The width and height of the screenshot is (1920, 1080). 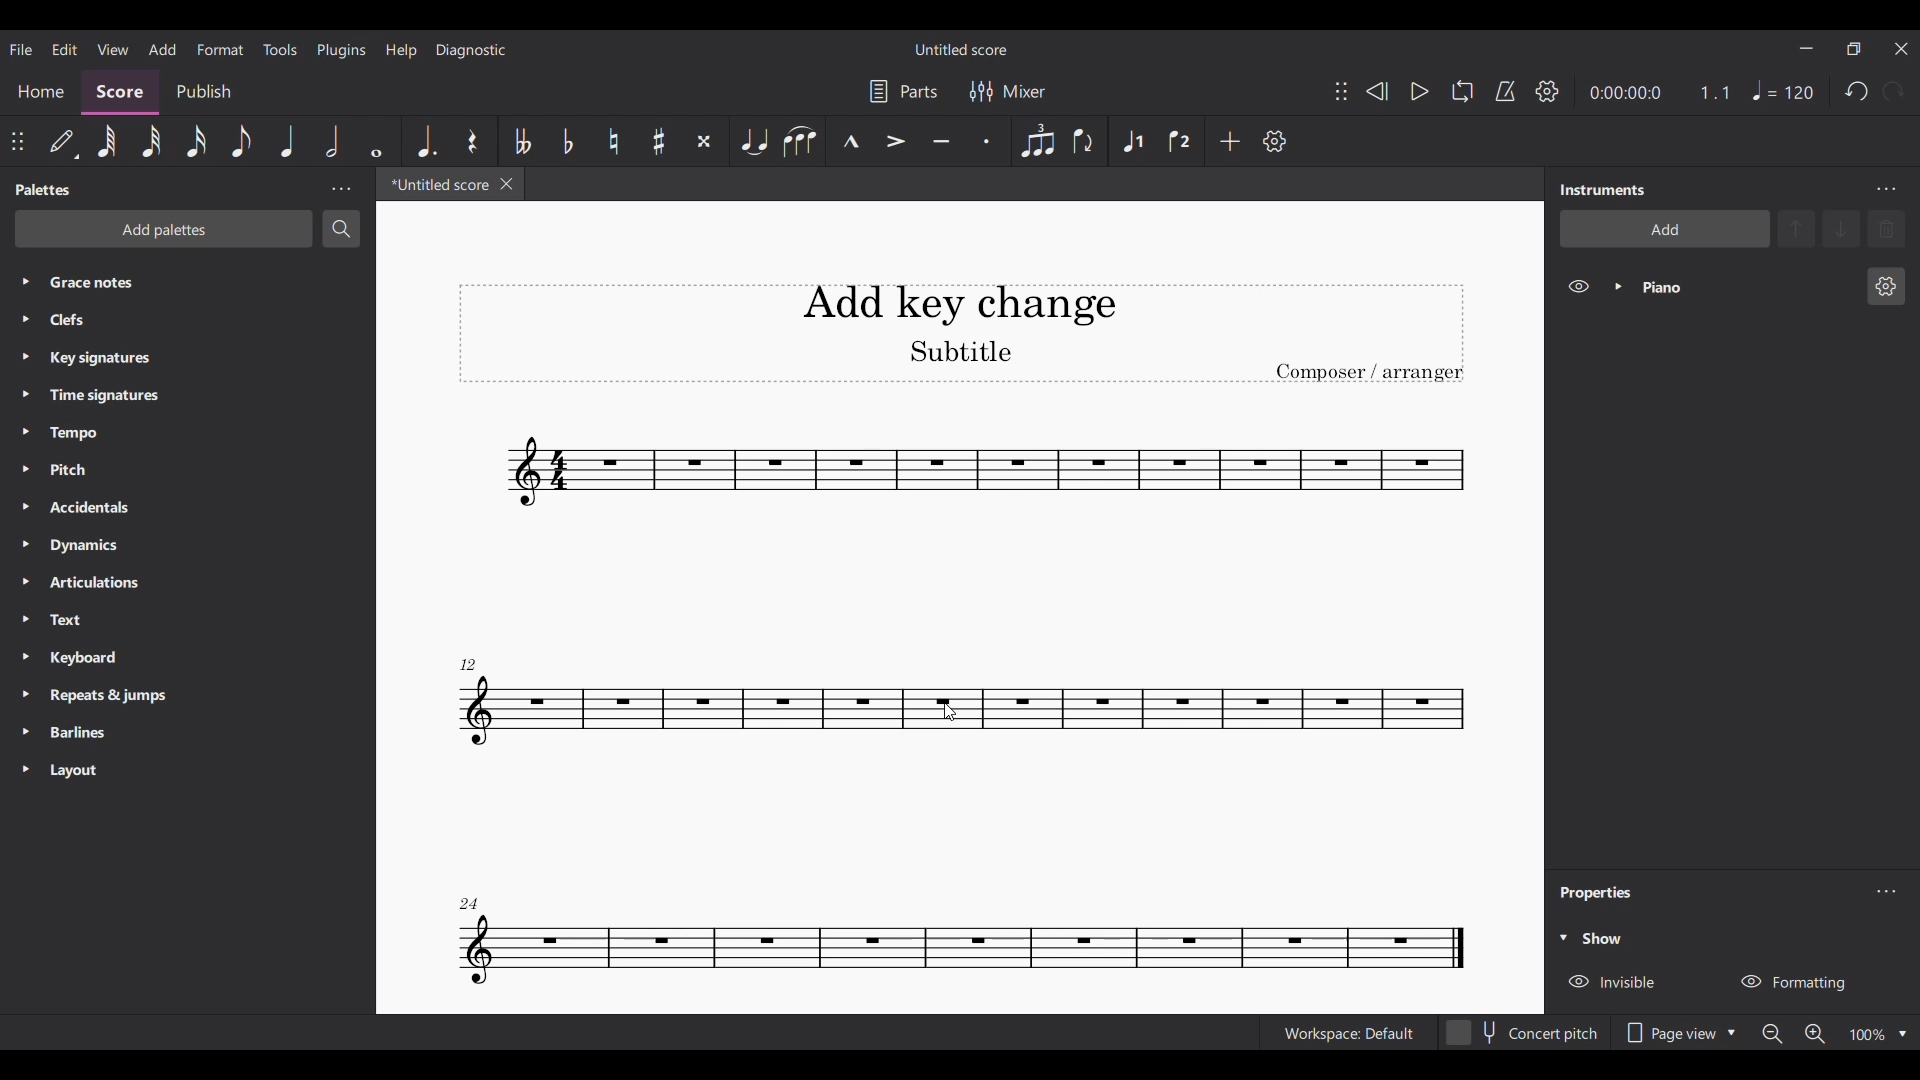 I want to click on Default, so click(x=63, y=139).